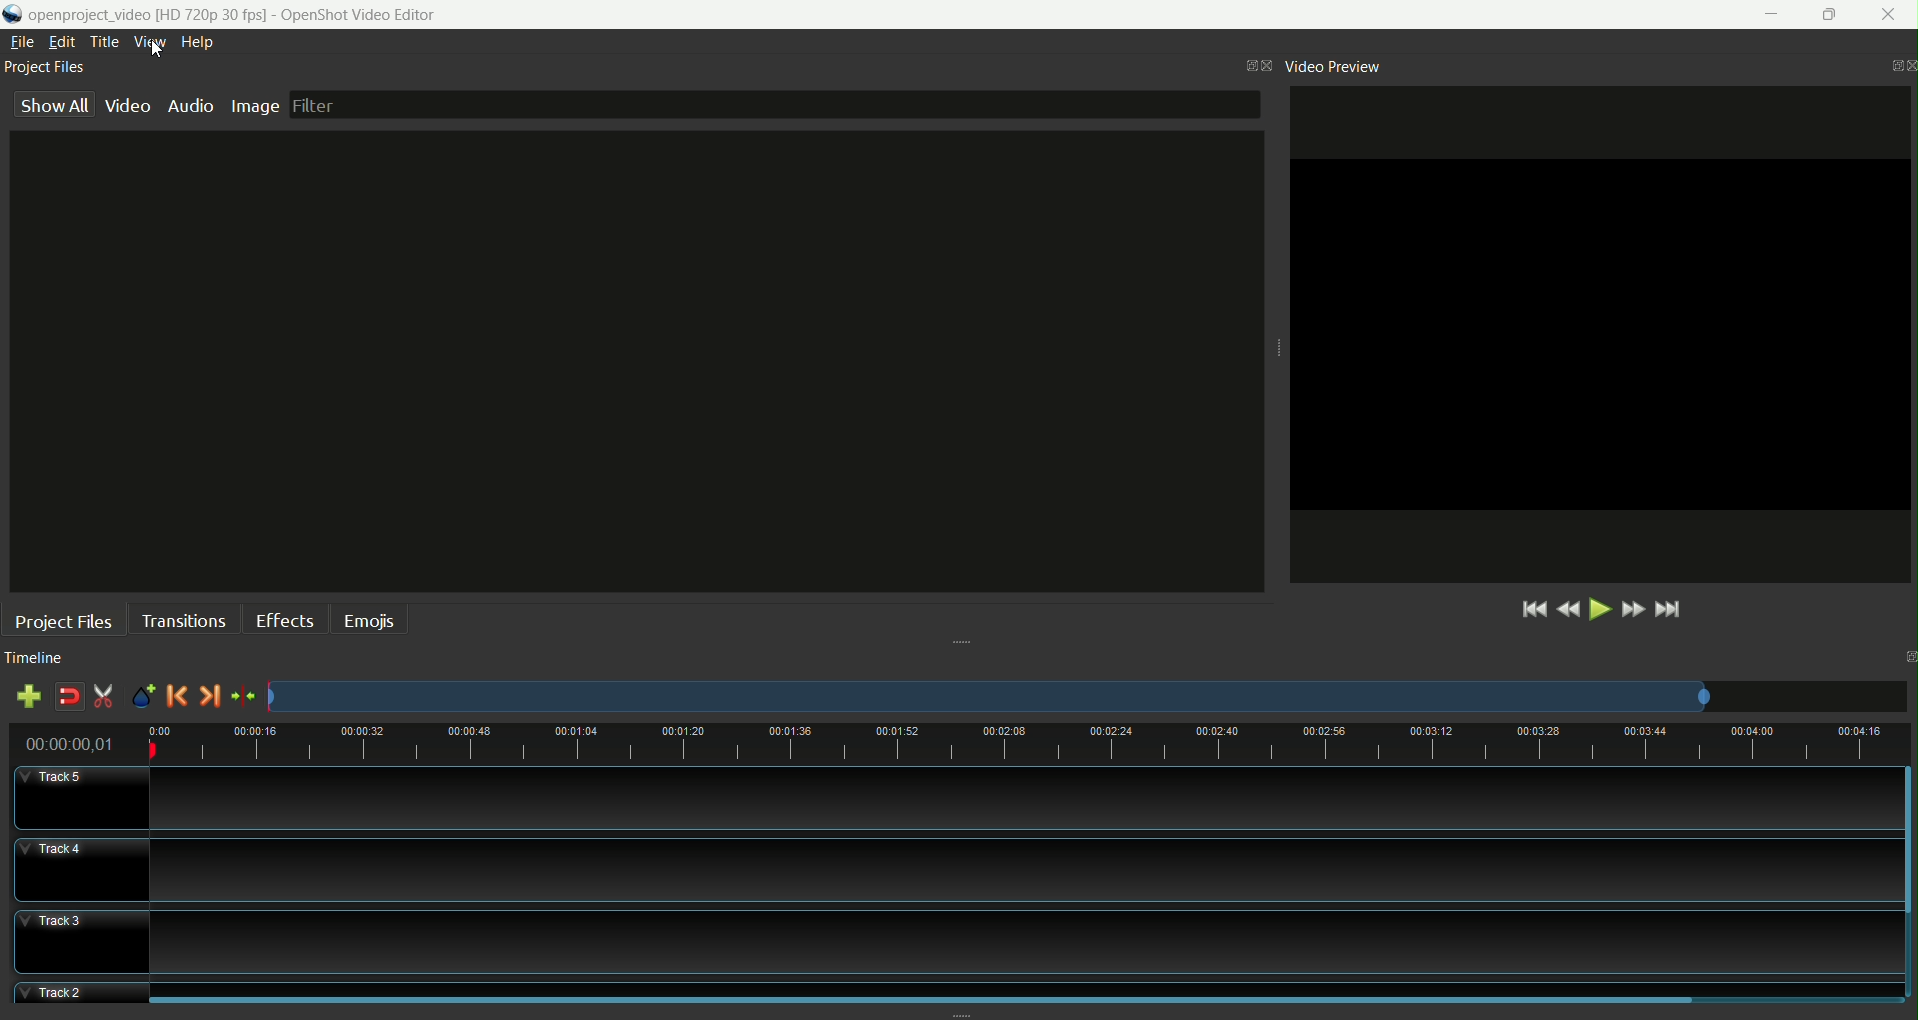 This screenshot has height=1020, width=1918. I want to click on next marker, so click(210, 697).